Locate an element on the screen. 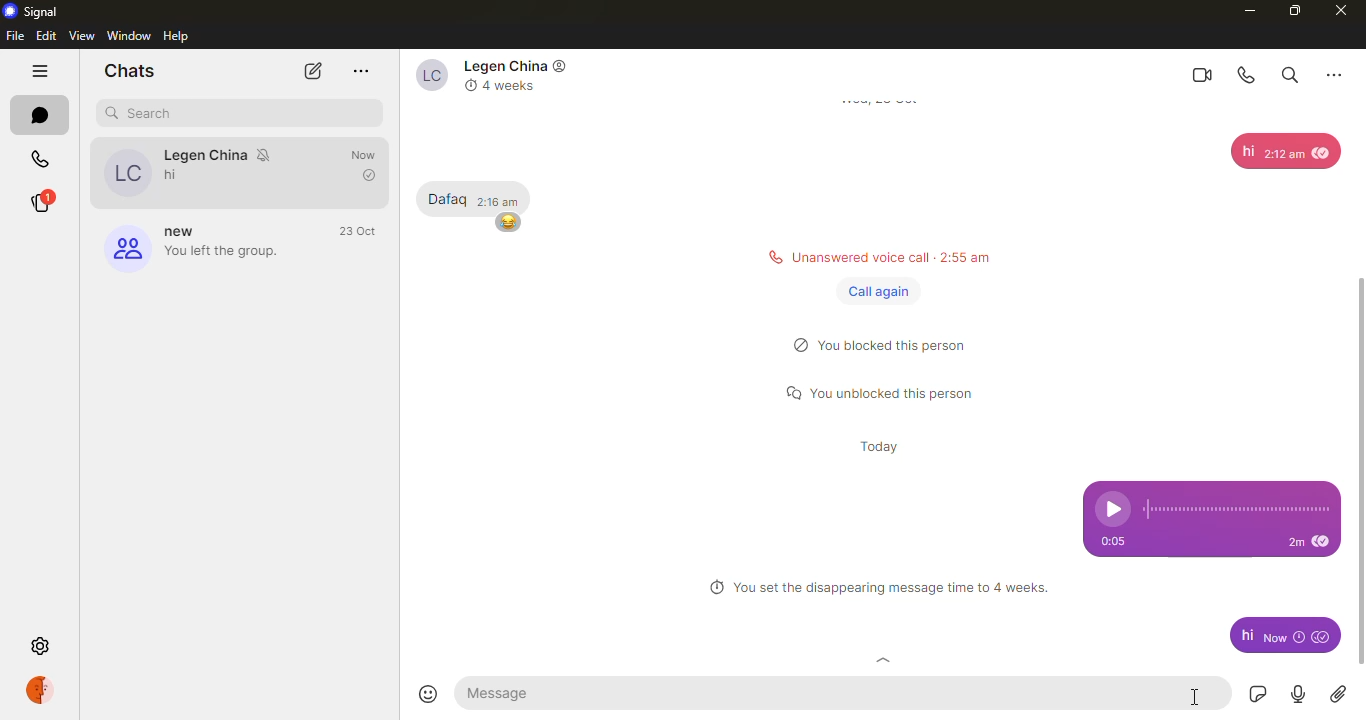  search is located at coordinates (145, 113).